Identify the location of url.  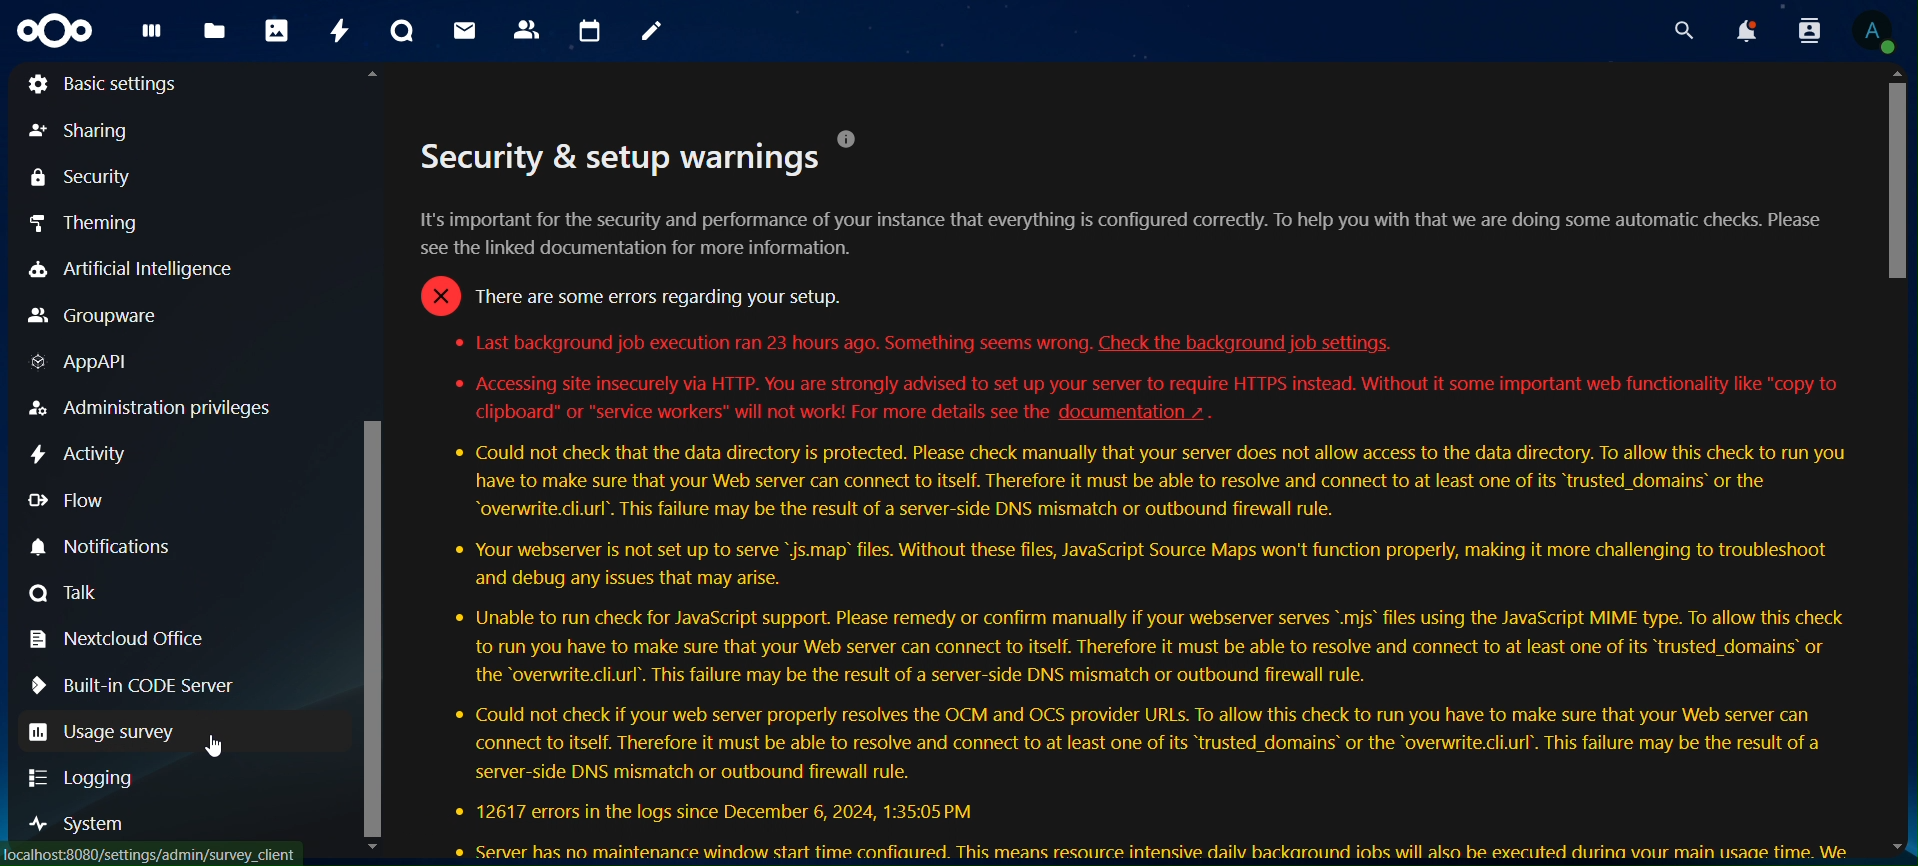
(157, 852).